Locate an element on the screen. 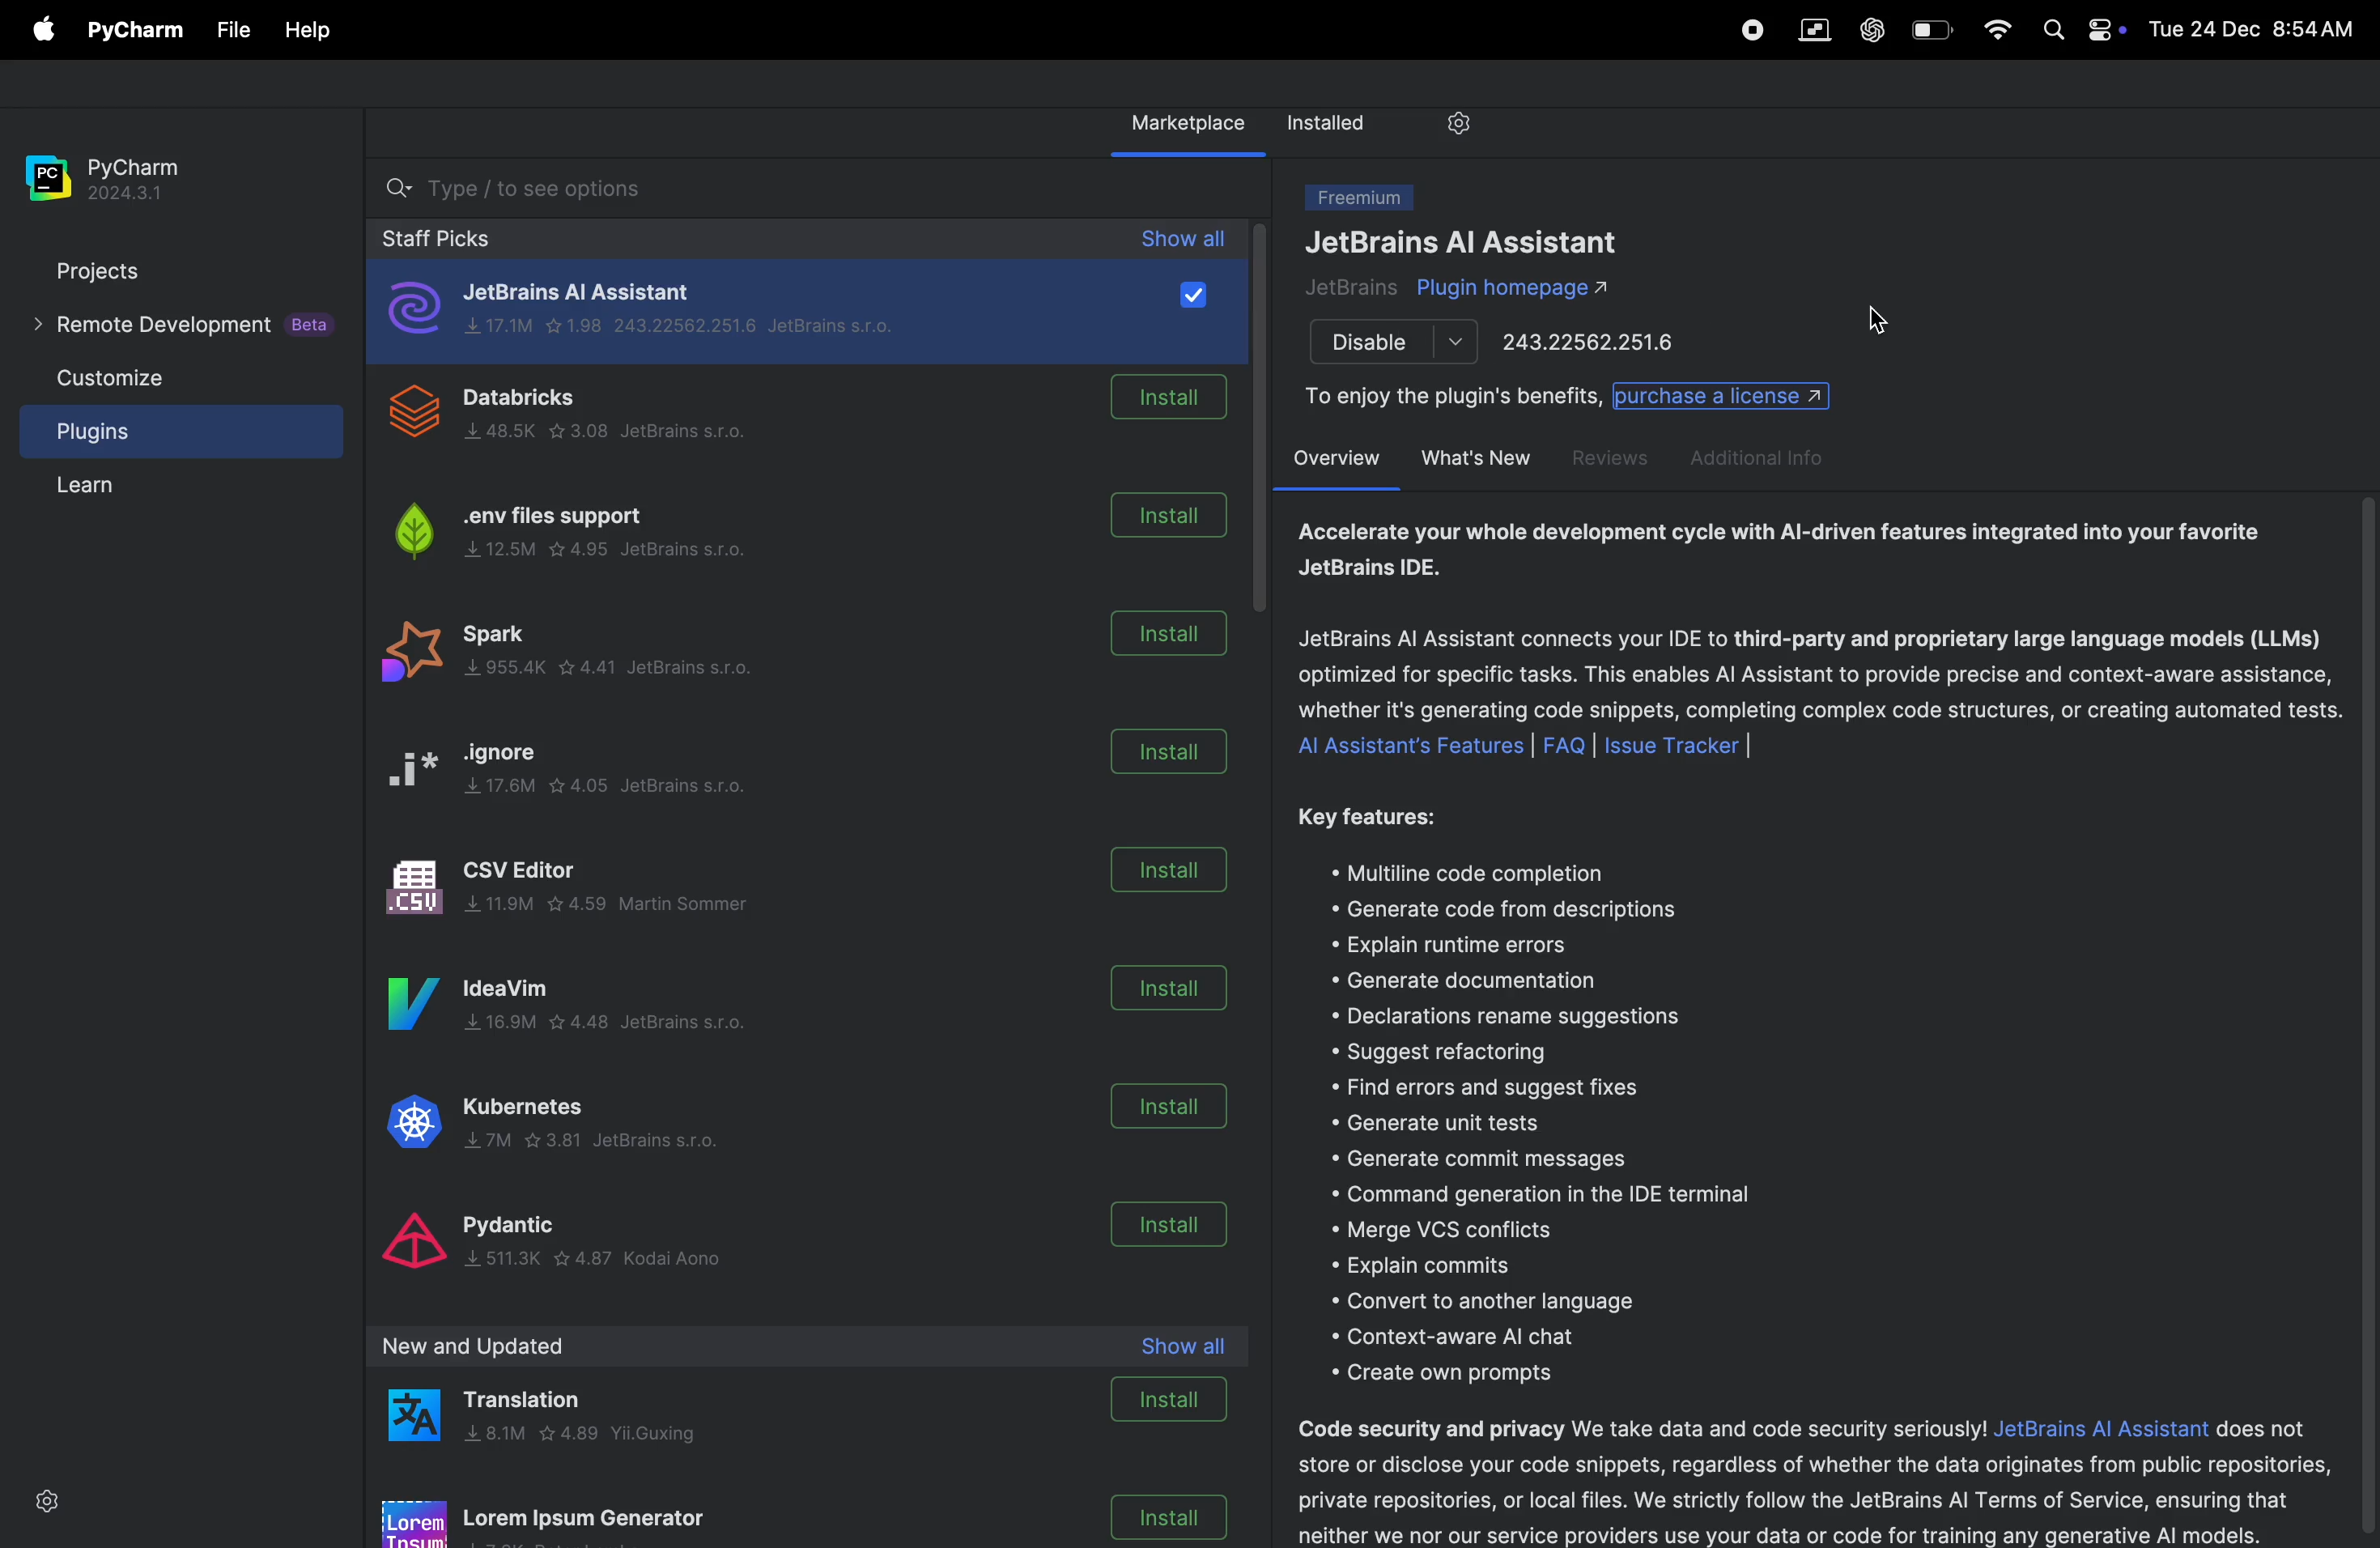 The image size is (2380, 1548). wifi is located at coordinates (1992, 29).